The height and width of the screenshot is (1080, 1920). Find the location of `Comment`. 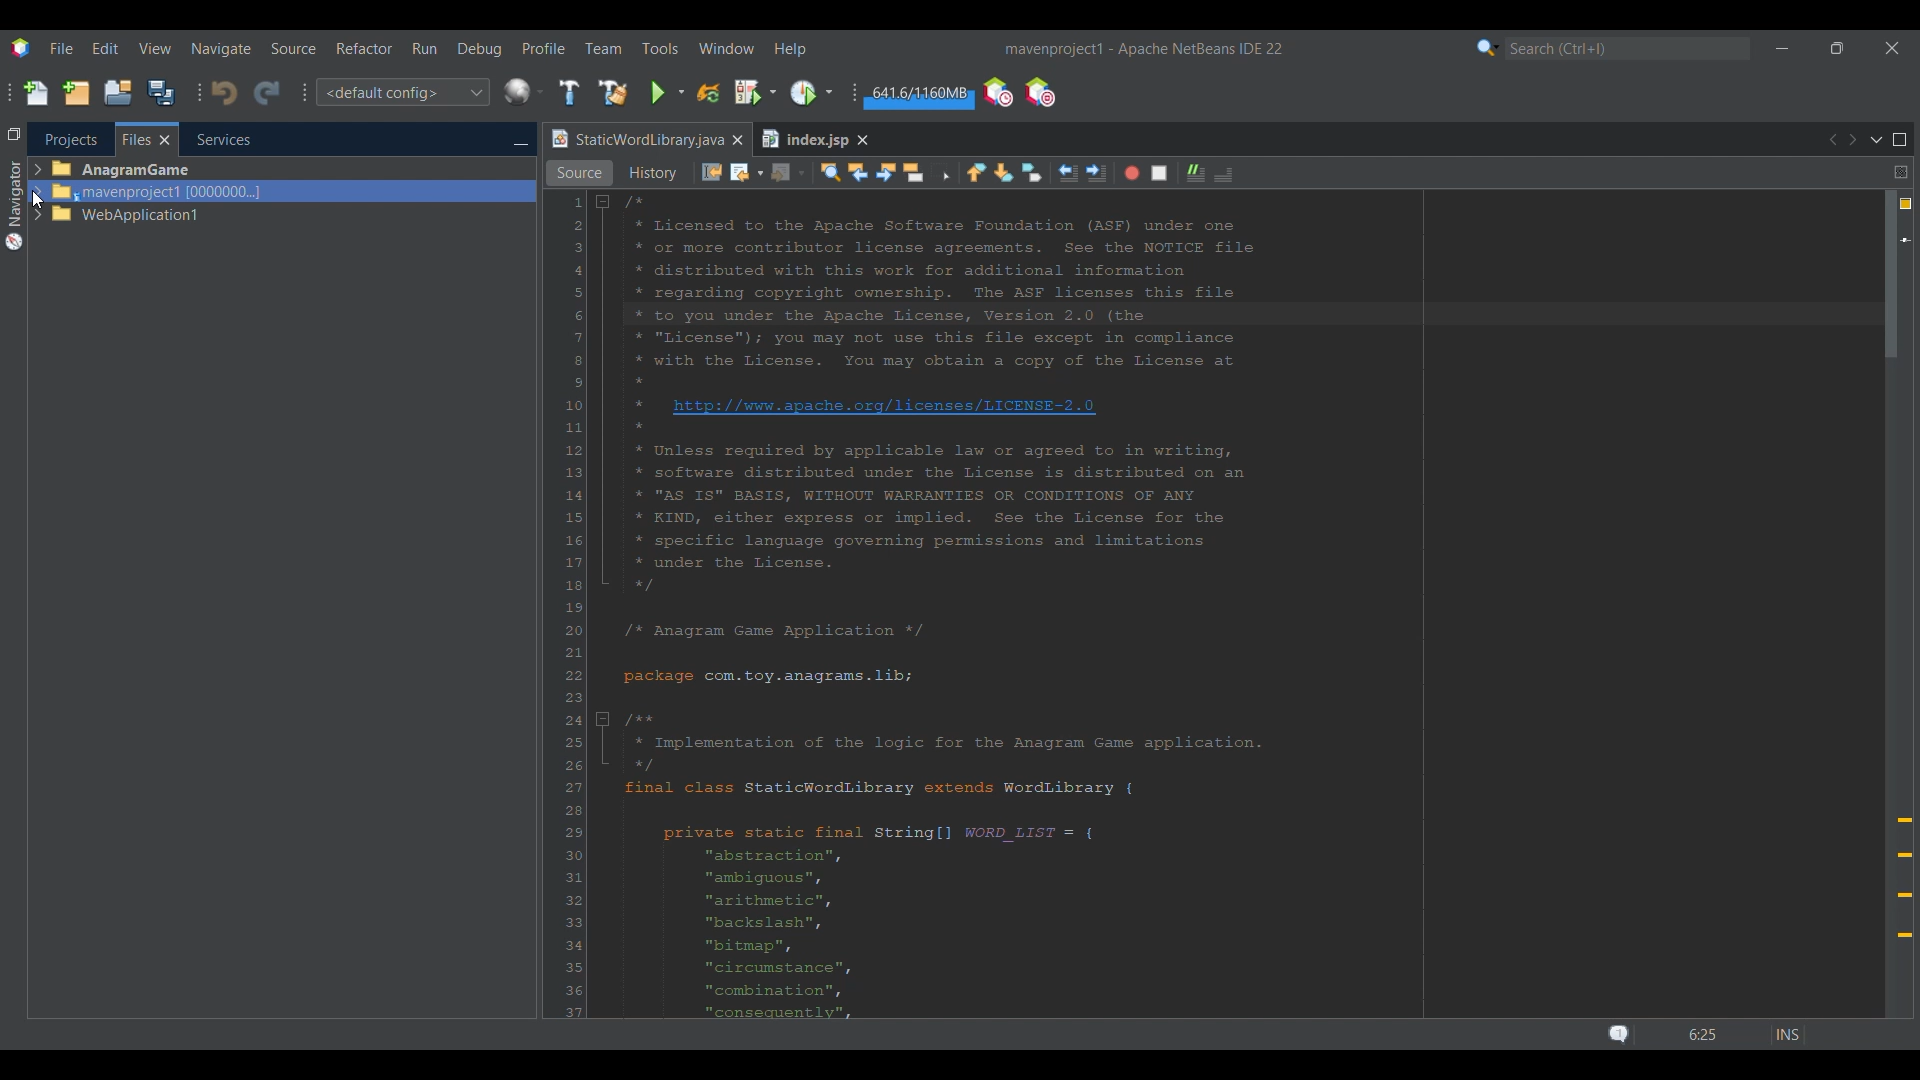

Comment is located at coordinates (1196, 173).